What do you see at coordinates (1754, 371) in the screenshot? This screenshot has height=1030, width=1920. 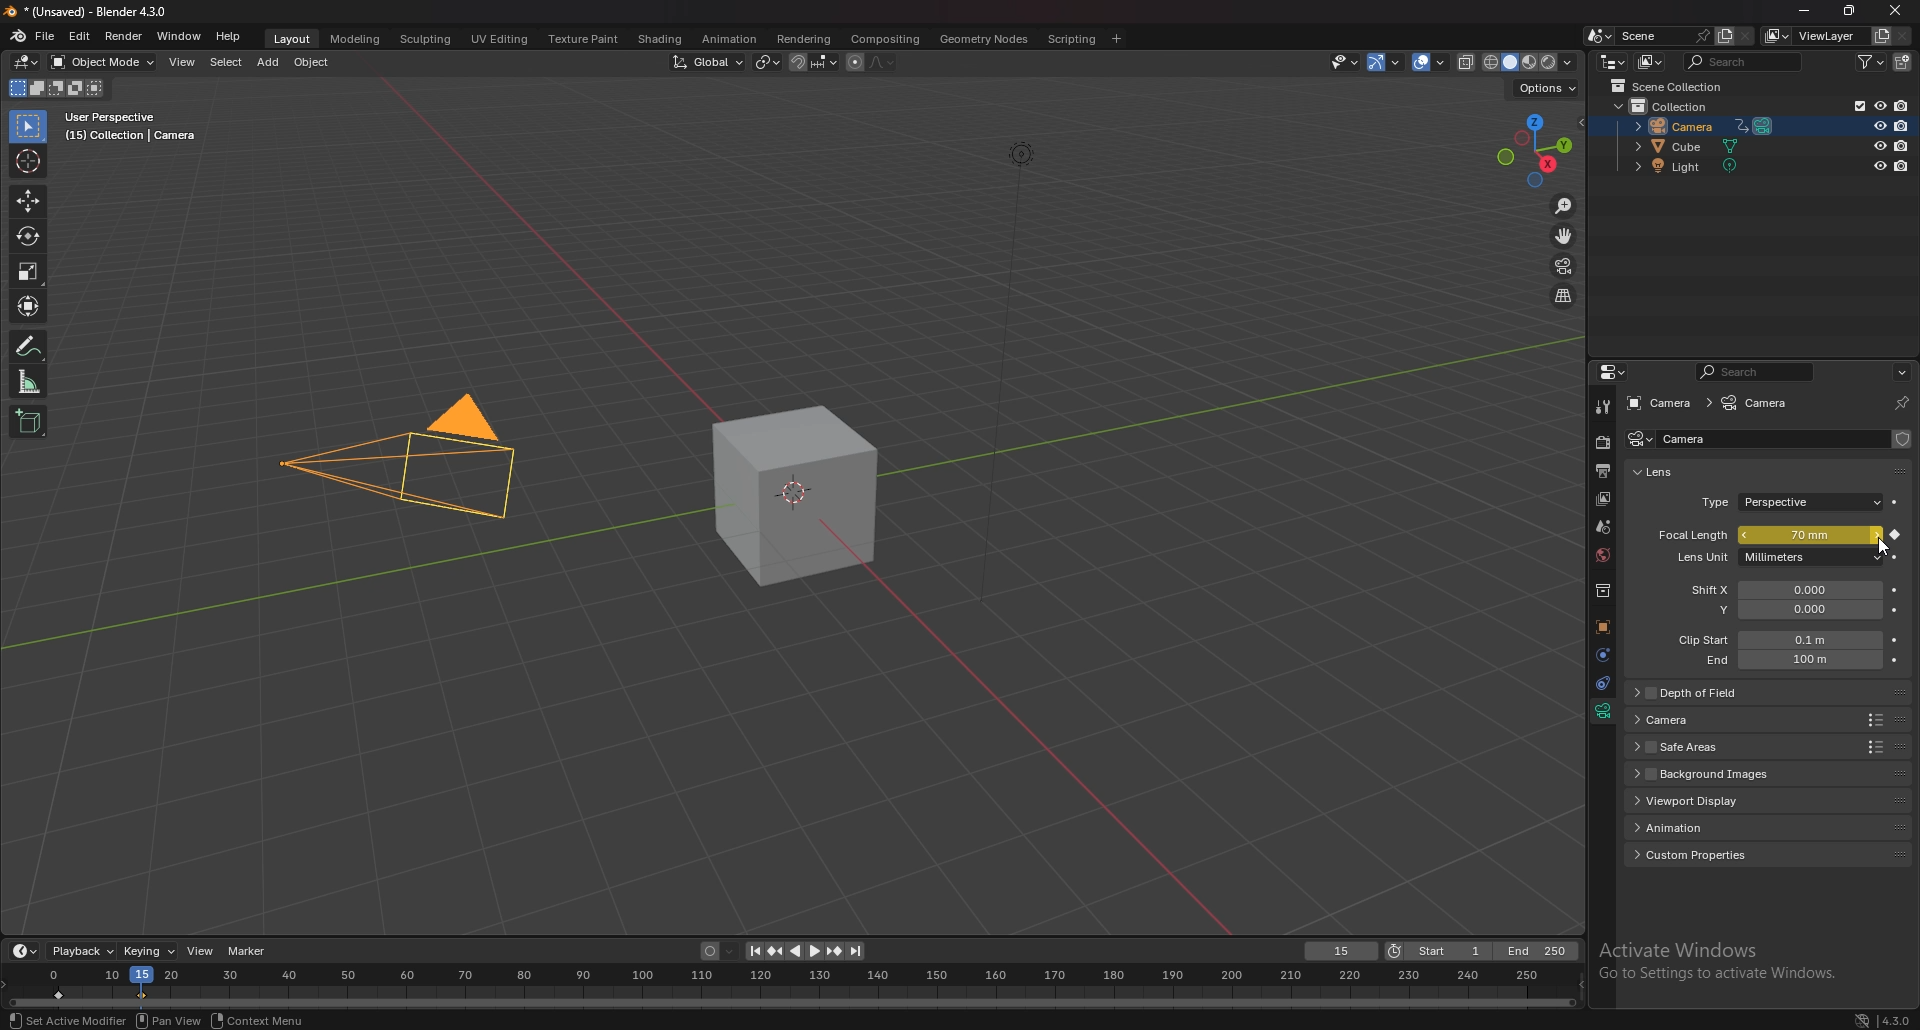 I see `search` at bounding box center [1754, 371].